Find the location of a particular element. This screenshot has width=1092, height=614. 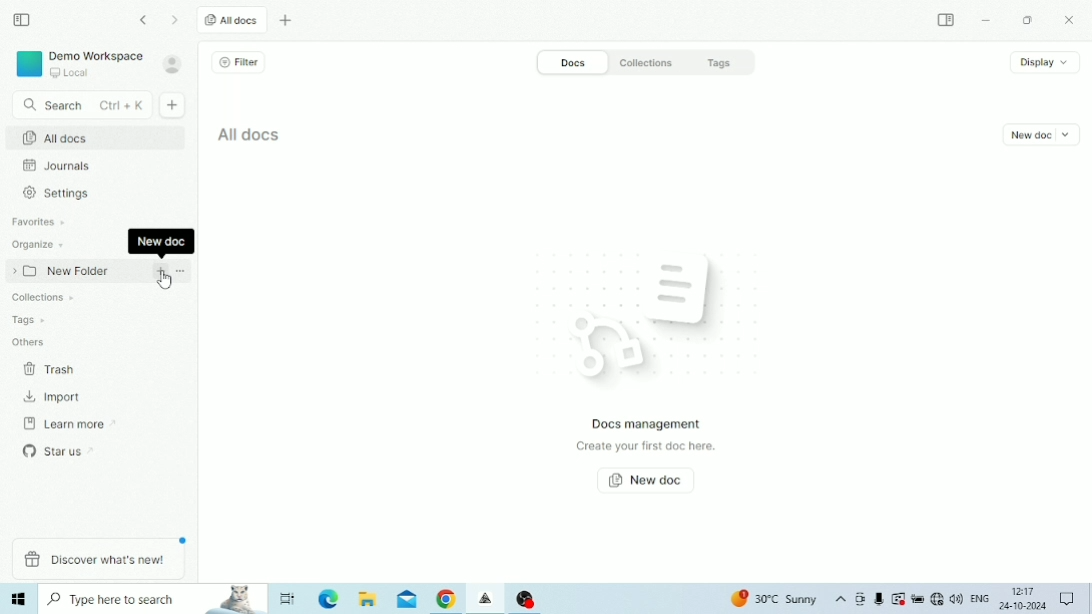

Windows is located at coordinates (20, 599).